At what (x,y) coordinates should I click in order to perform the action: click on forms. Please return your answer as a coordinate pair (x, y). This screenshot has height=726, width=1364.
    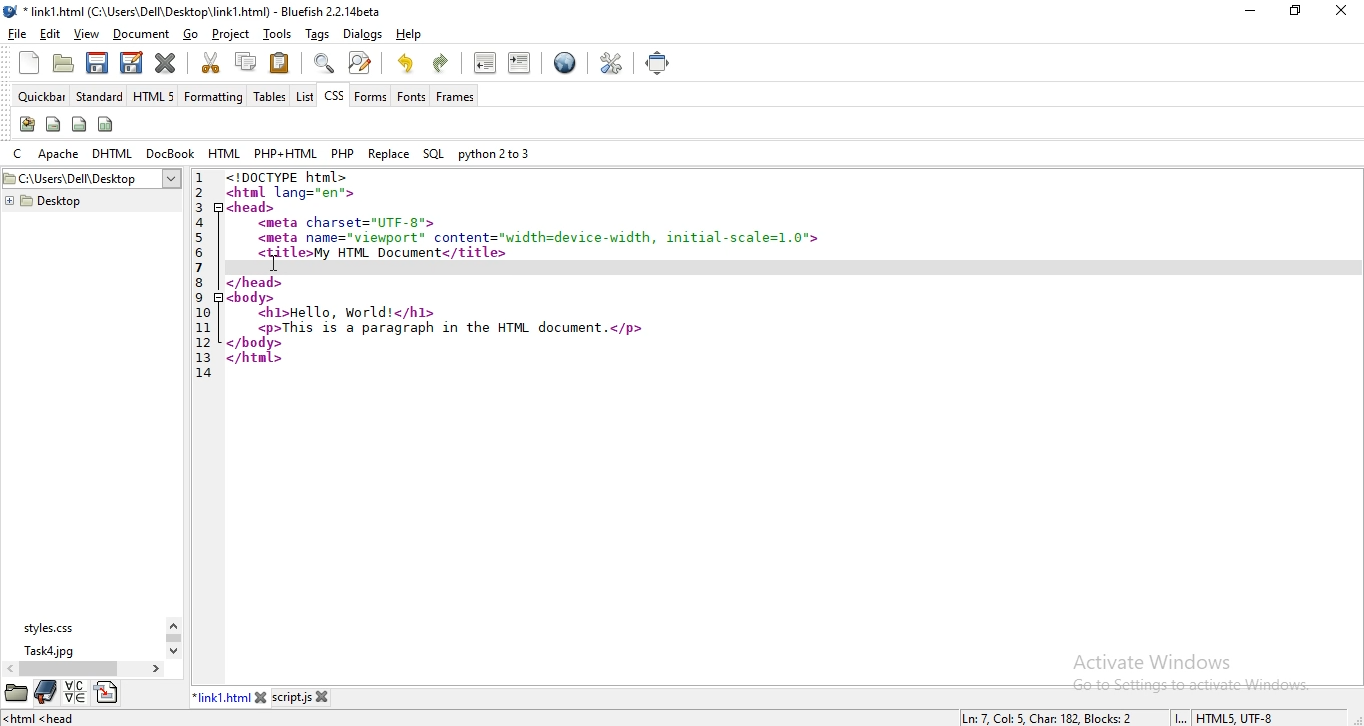
    Looking at the image, I should click on (371, 97).